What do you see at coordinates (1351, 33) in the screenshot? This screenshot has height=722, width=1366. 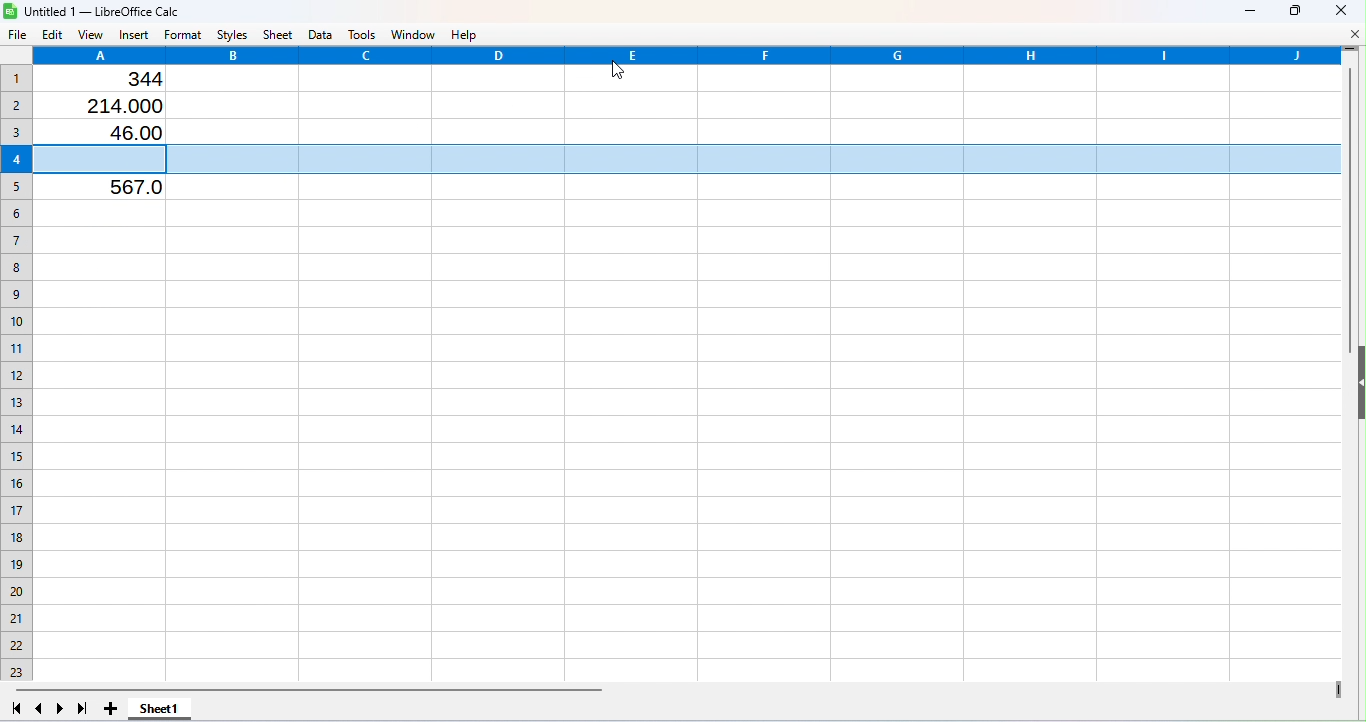 I see `Close document` at bounding box center [1351, 33].